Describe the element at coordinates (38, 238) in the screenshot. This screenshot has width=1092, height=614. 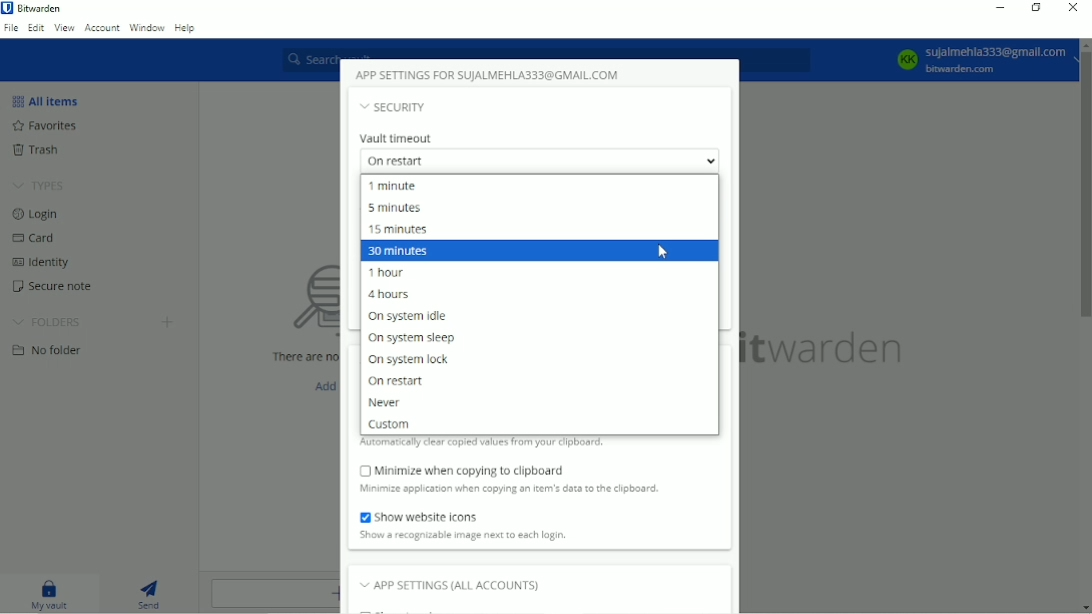
I see `Card` at that location.